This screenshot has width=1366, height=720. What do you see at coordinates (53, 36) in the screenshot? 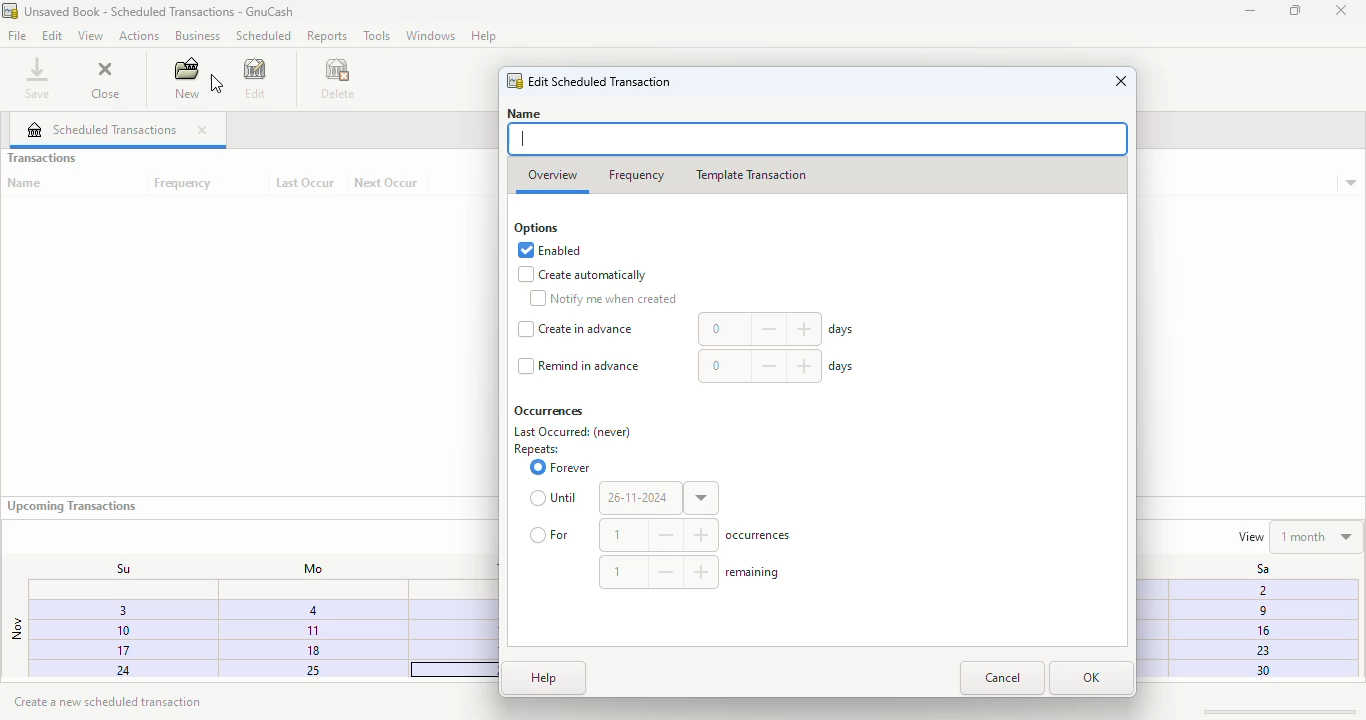
I see `edit` at bounding box center [53, 36].